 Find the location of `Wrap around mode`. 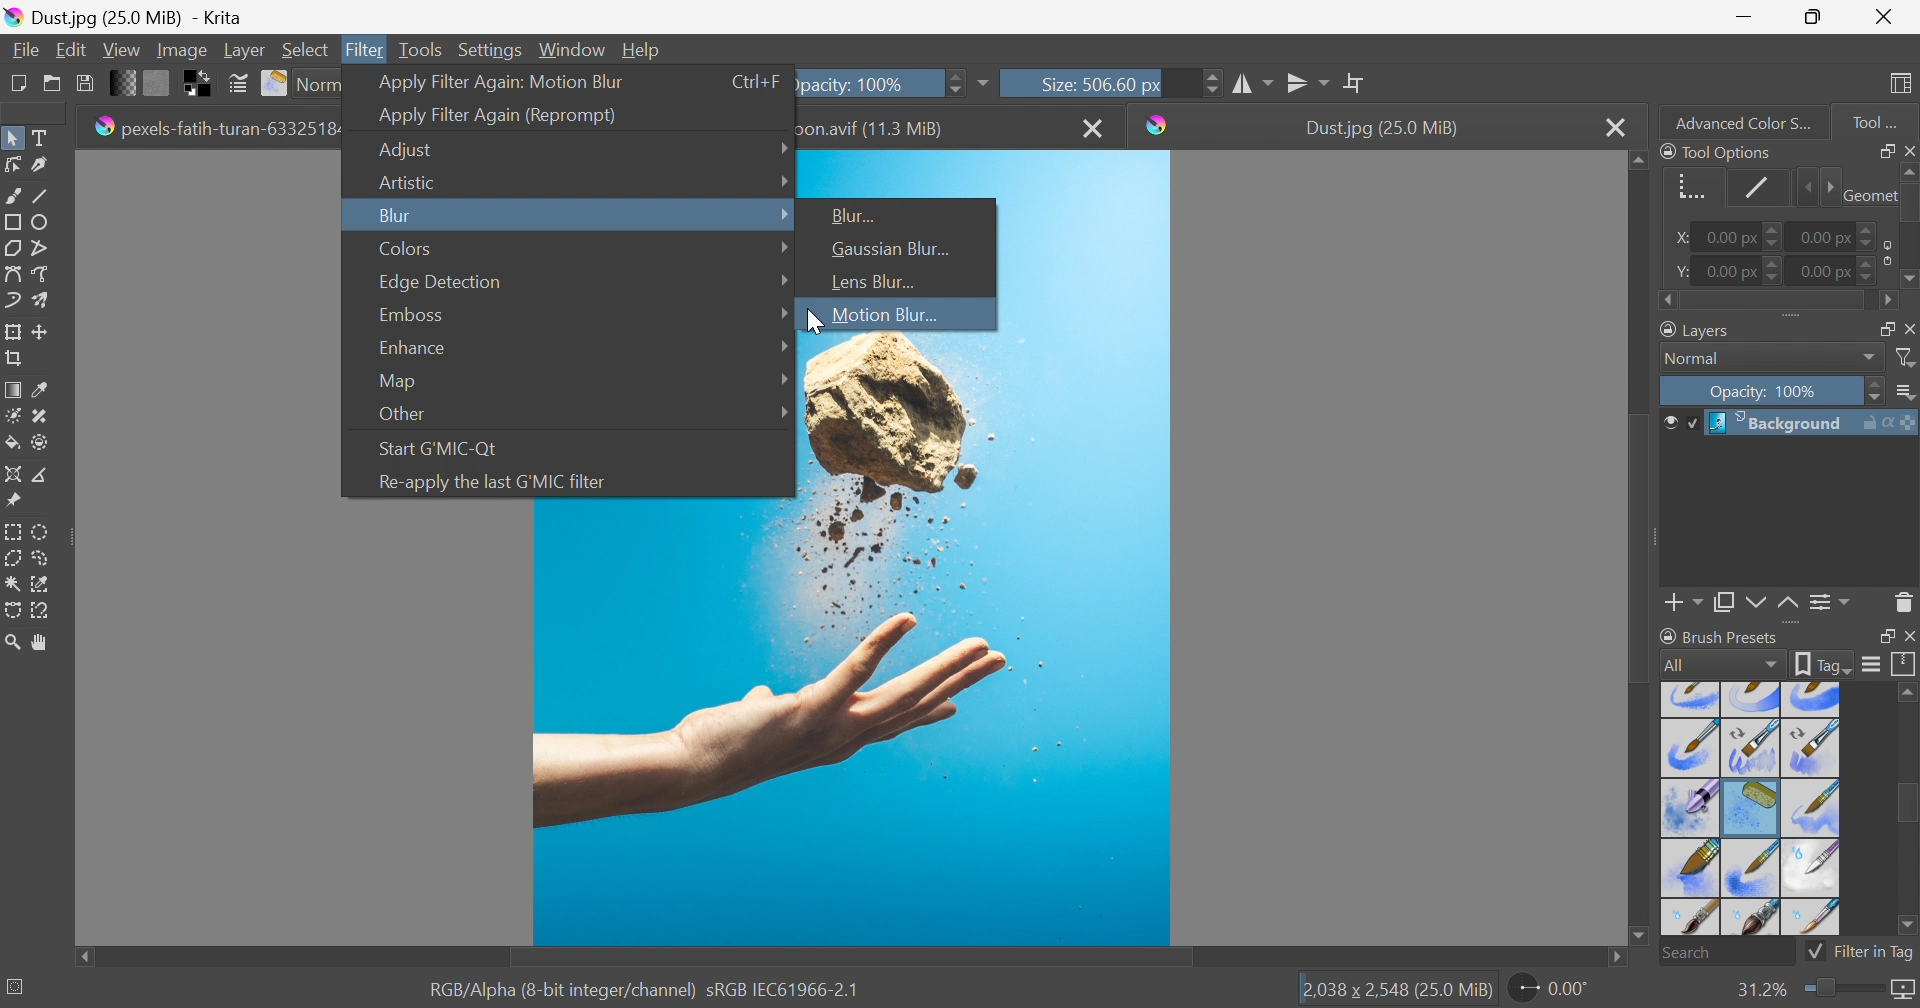

Wrap around mode is located at coordinates (1357, 82).